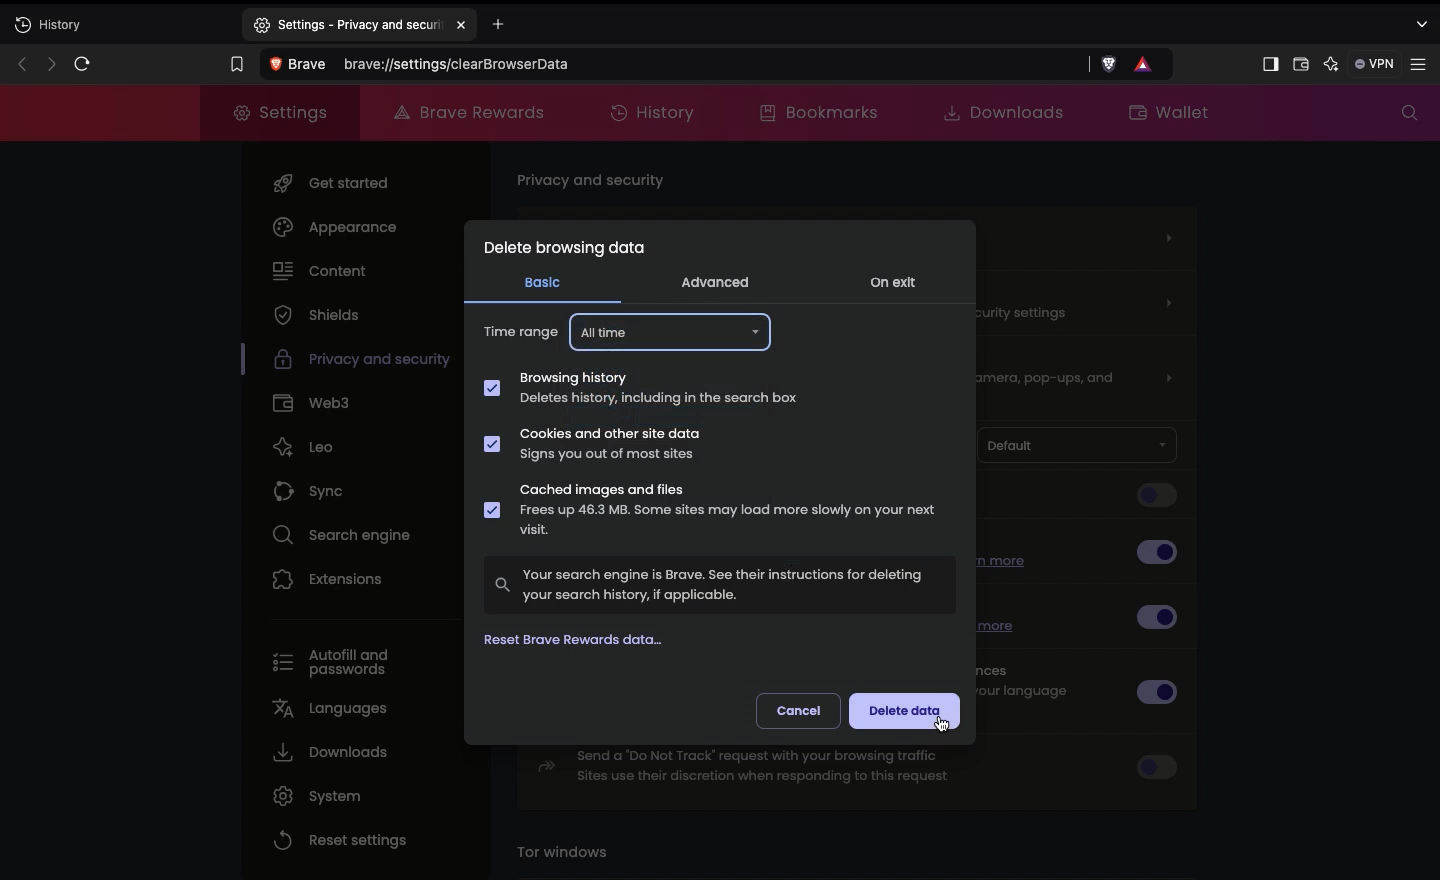  I want to click on Bookmarks, so click(824, 112).